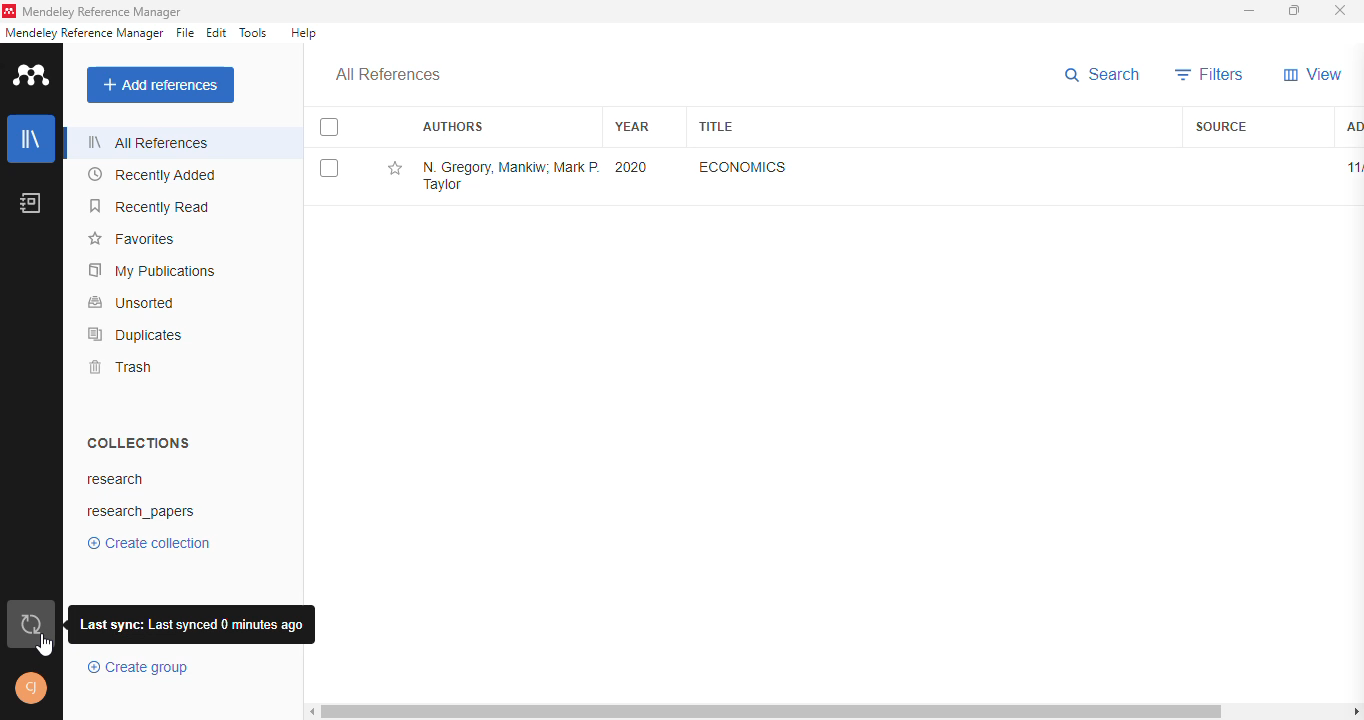 The image size is (1364, 720). What do you see at coordinates (1313, 74) in the screenshot?
I see `view` at bounding box center [1313, 74].